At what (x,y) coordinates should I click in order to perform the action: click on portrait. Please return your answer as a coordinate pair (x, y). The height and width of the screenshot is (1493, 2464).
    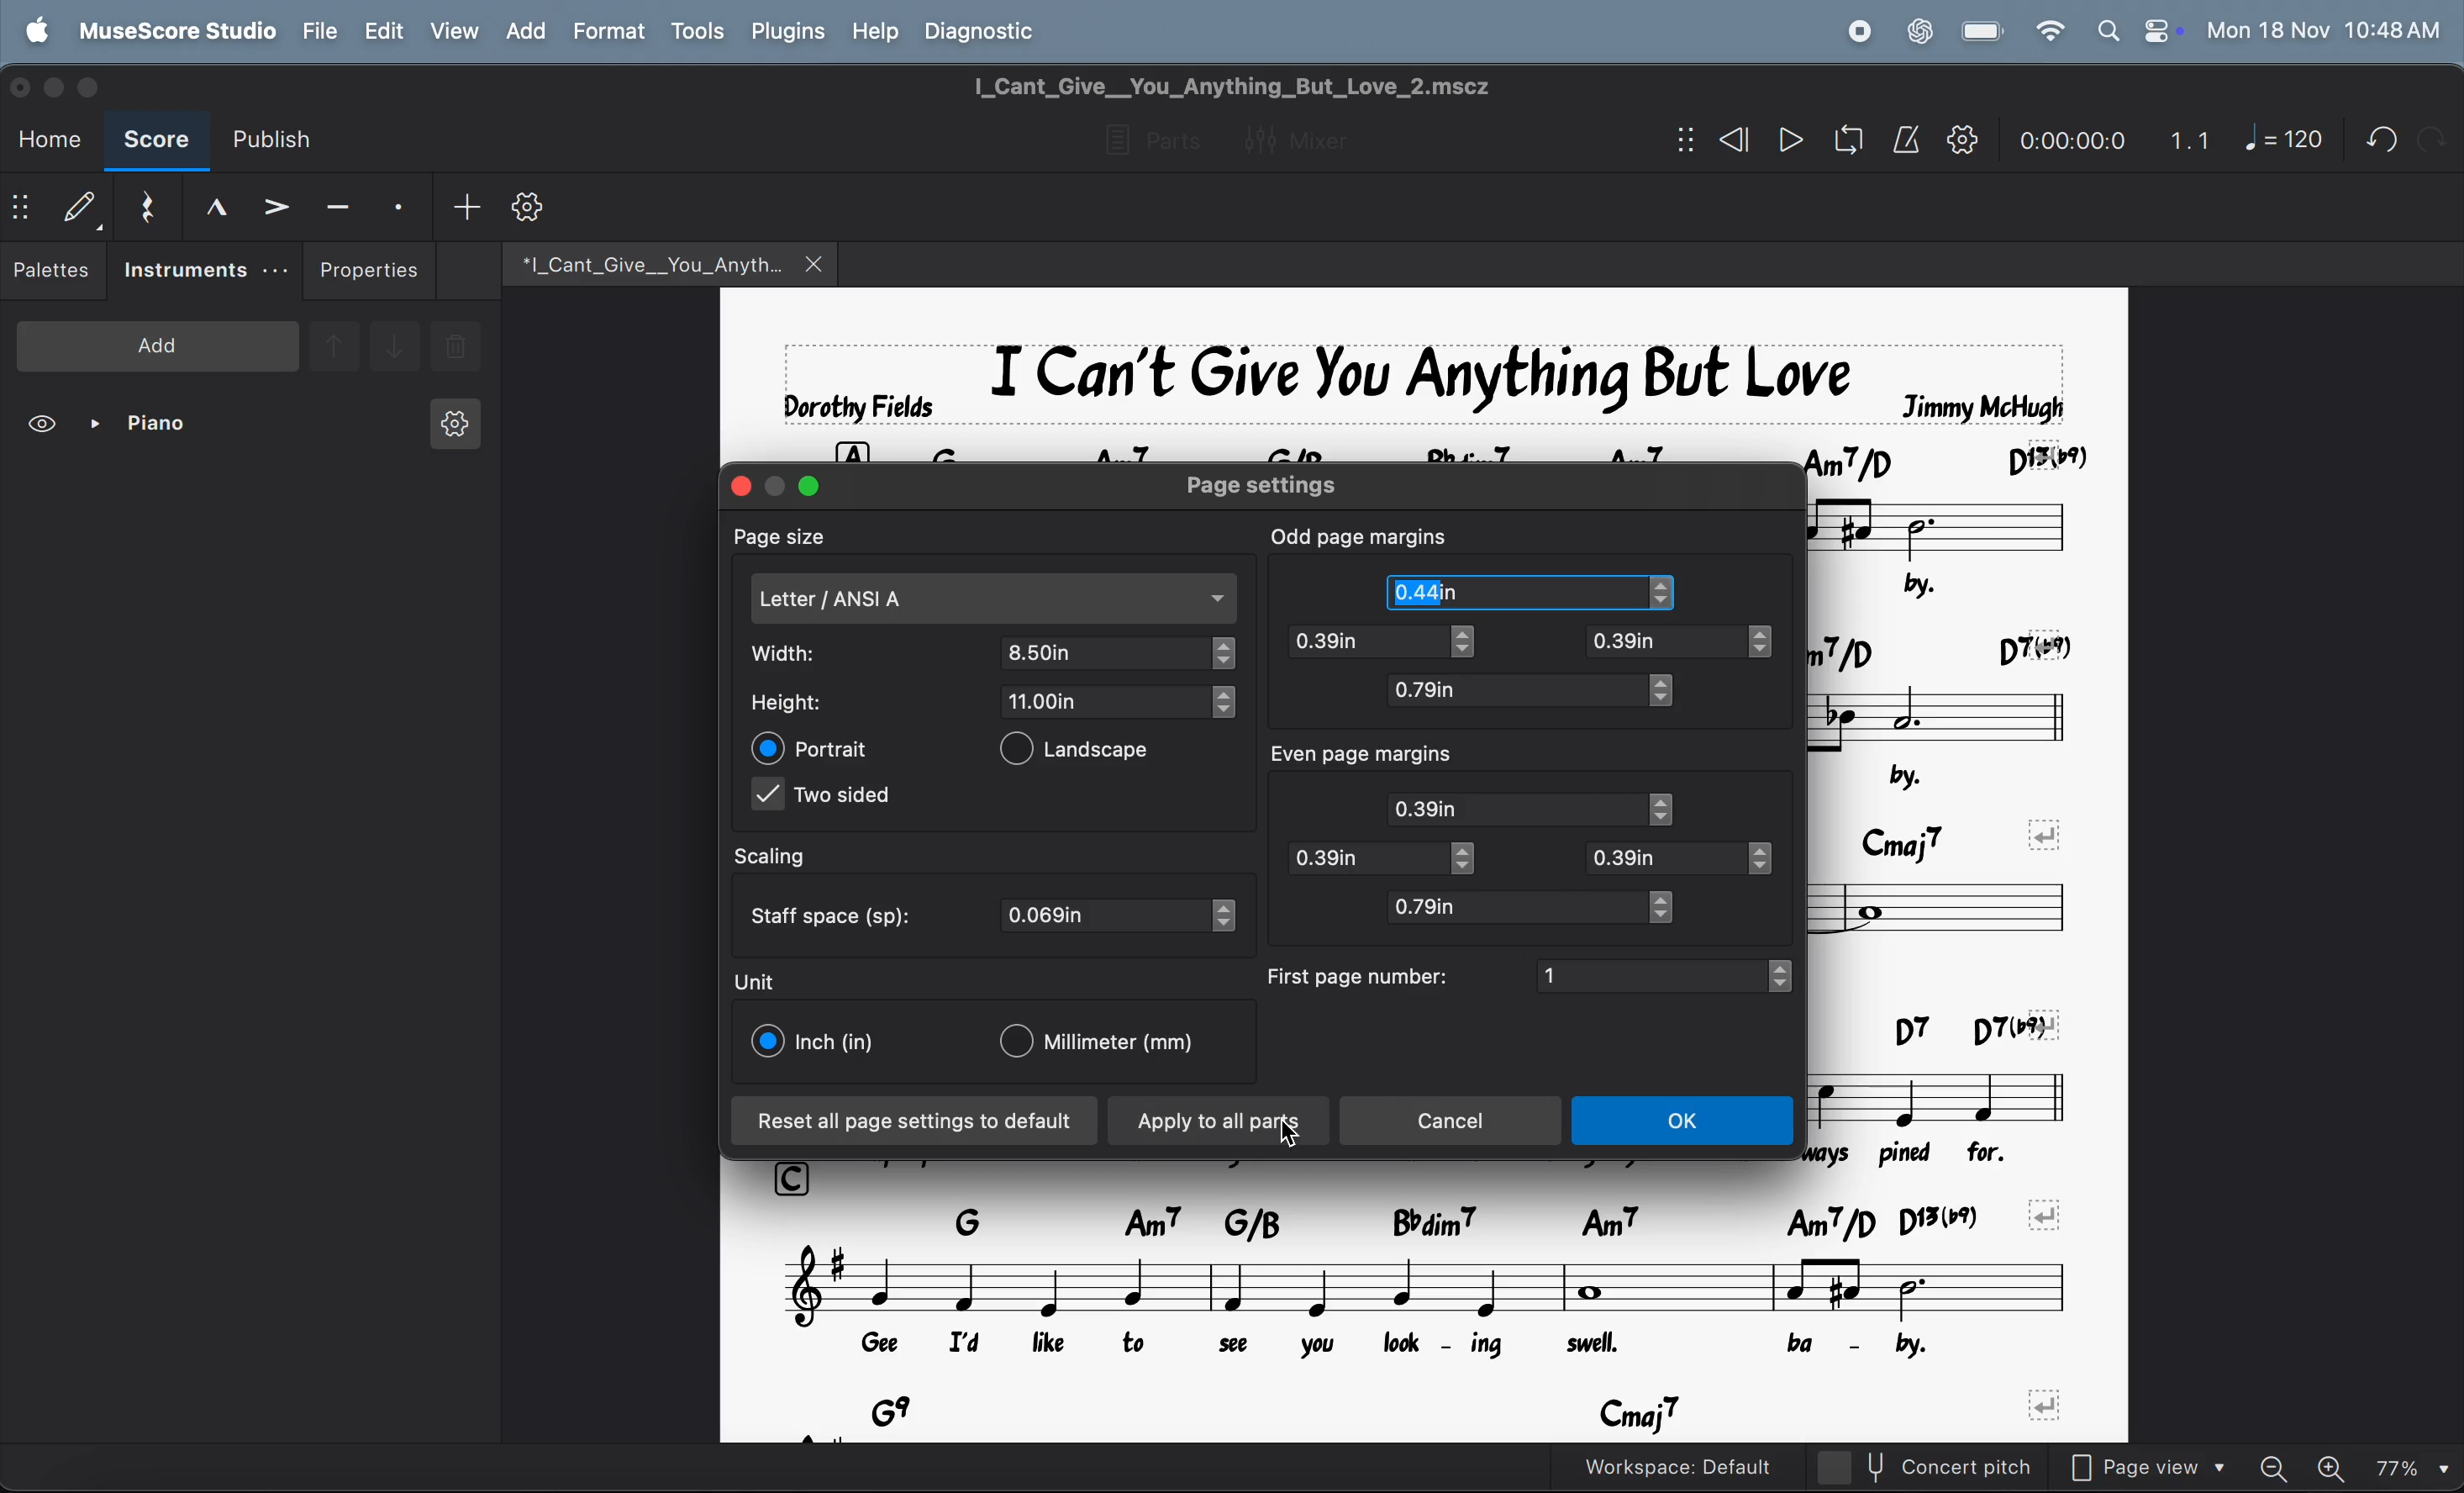
    Looking at the image, I should click on (814, 748).